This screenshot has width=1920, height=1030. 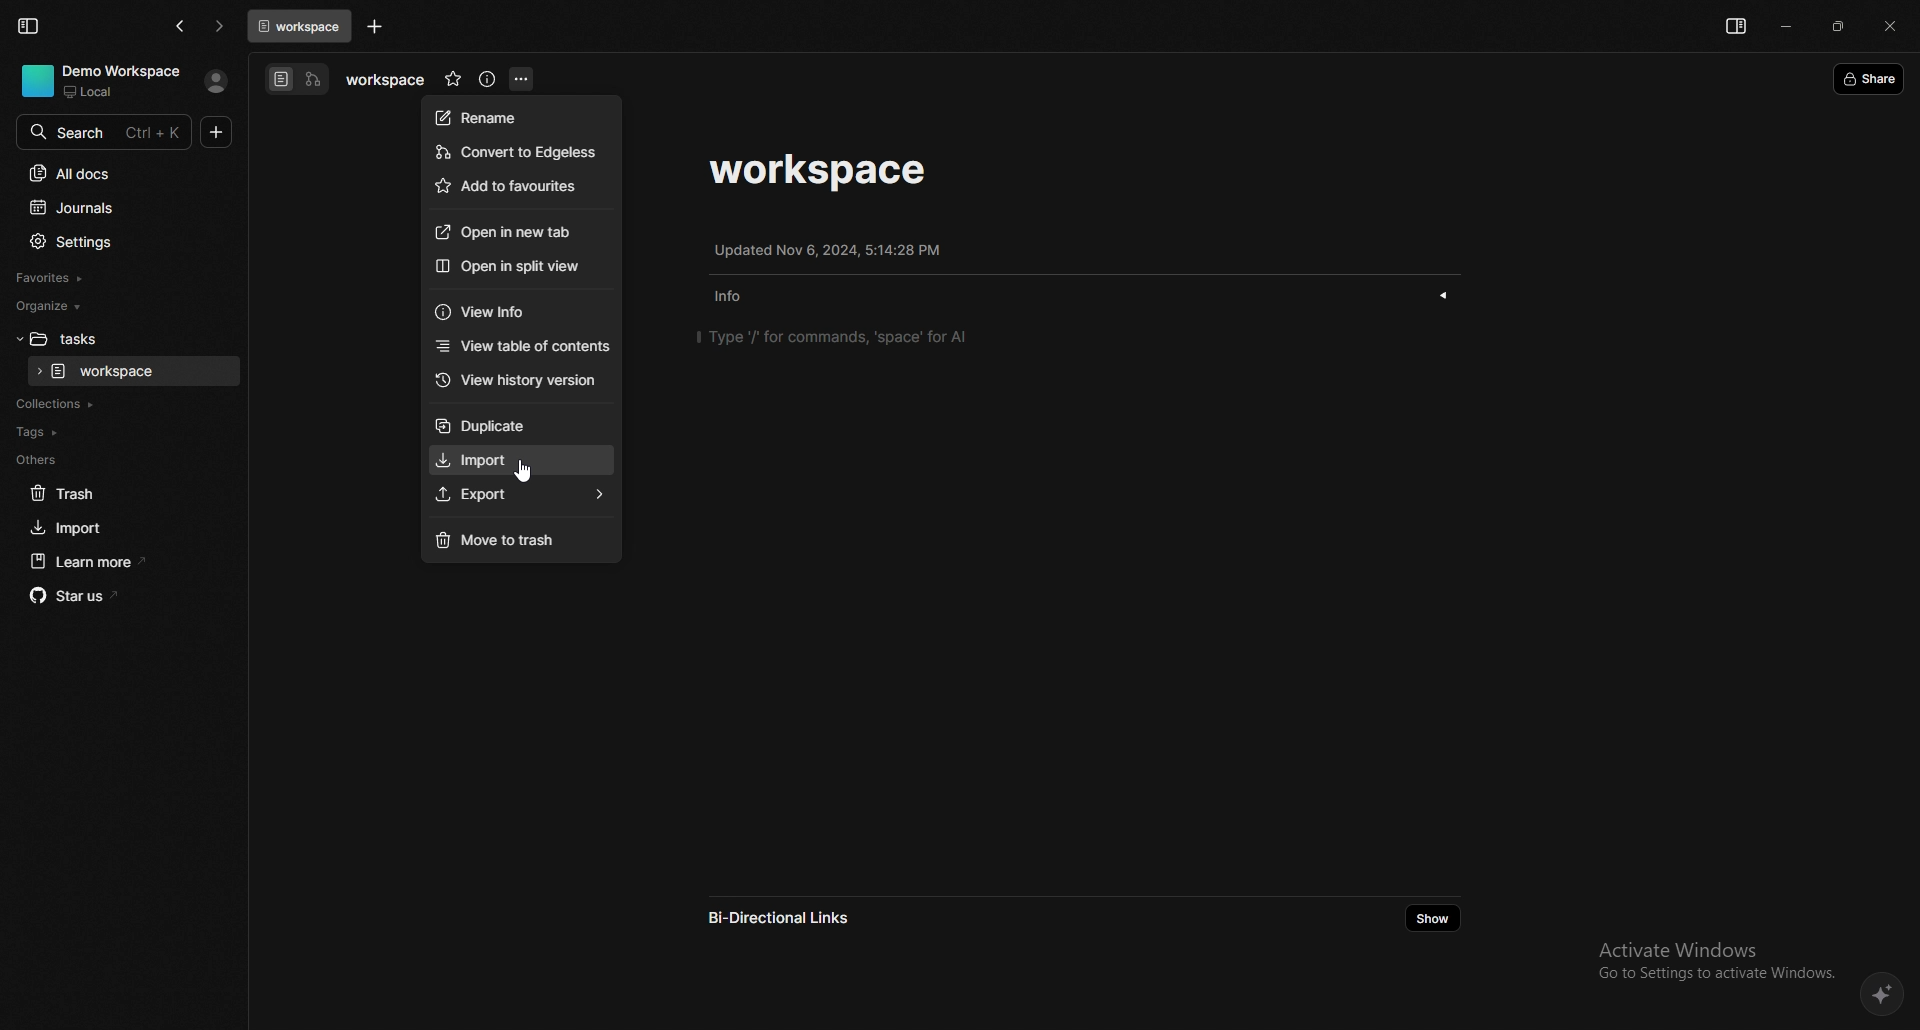 I want to click on settings, so click(x=115, y=243).